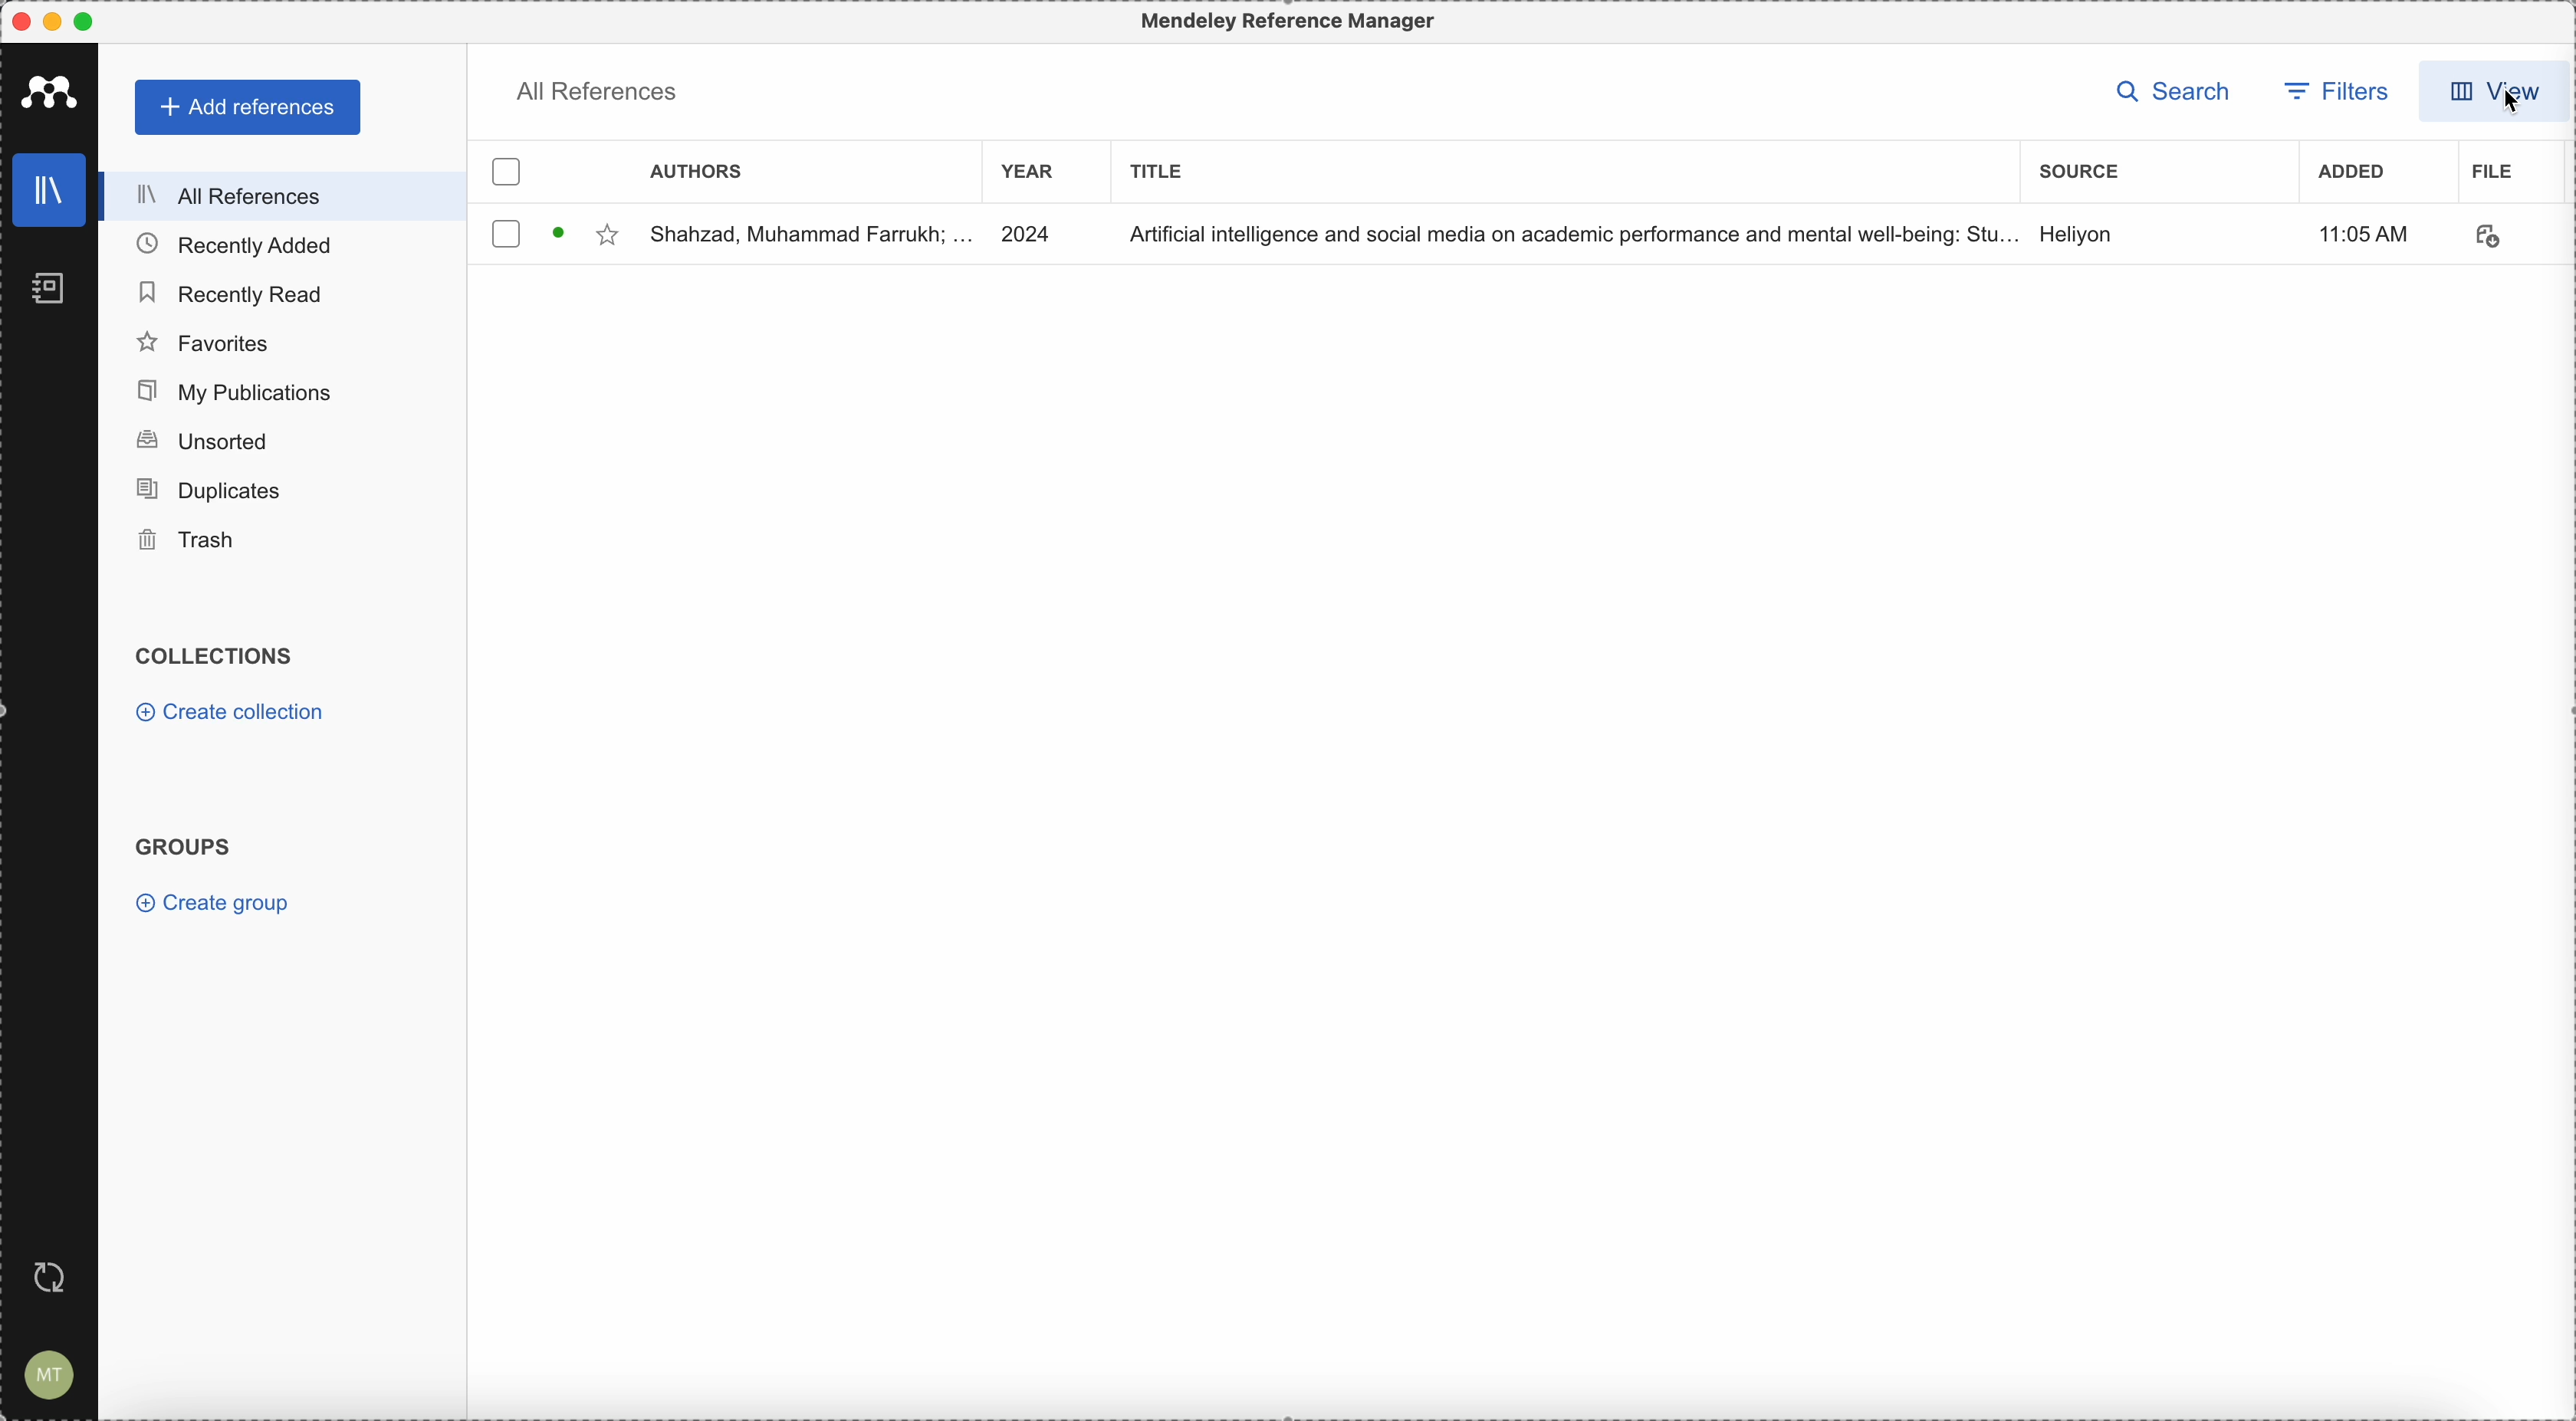 This screenshot has height=1421, width=2576. Describe the element at coordinates (601, 89) in the screenshot. I see `all references` at that location.